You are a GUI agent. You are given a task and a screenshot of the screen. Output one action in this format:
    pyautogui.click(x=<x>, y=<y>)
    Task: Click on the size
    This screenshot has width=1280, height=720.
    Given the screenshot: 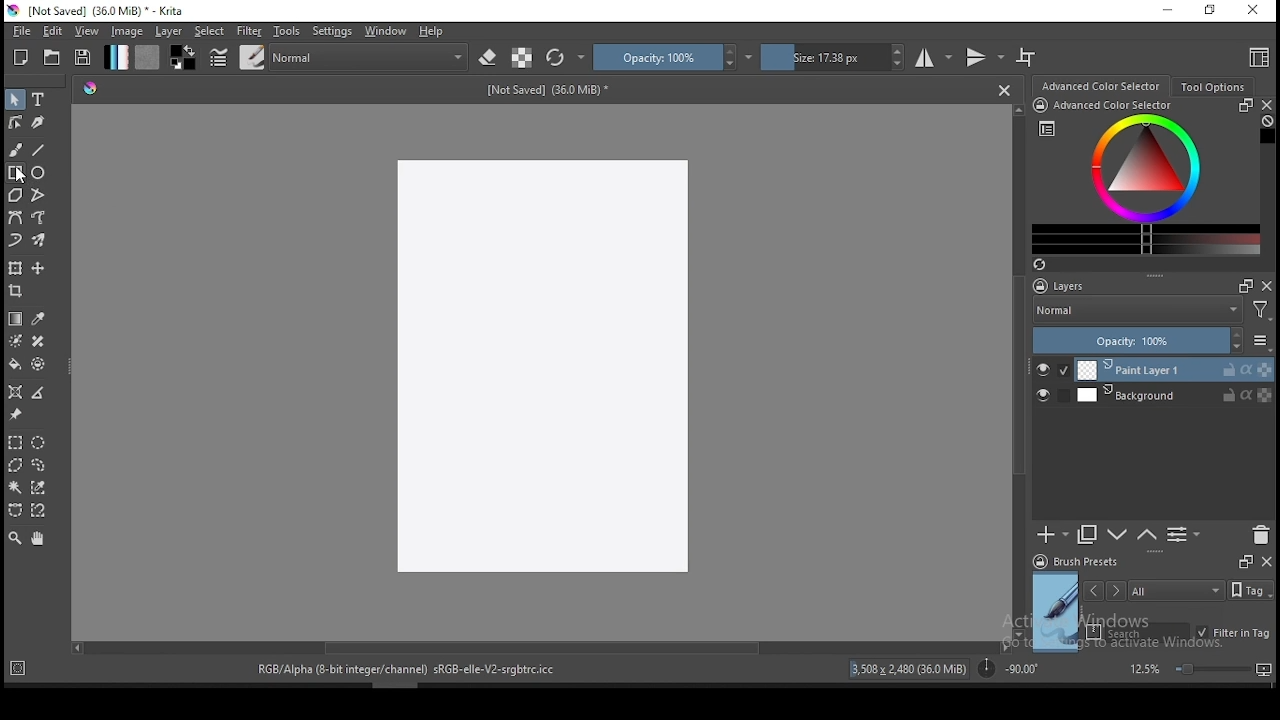 What is the action you would take?
    pyautogui.click(x=543, y=95)
    